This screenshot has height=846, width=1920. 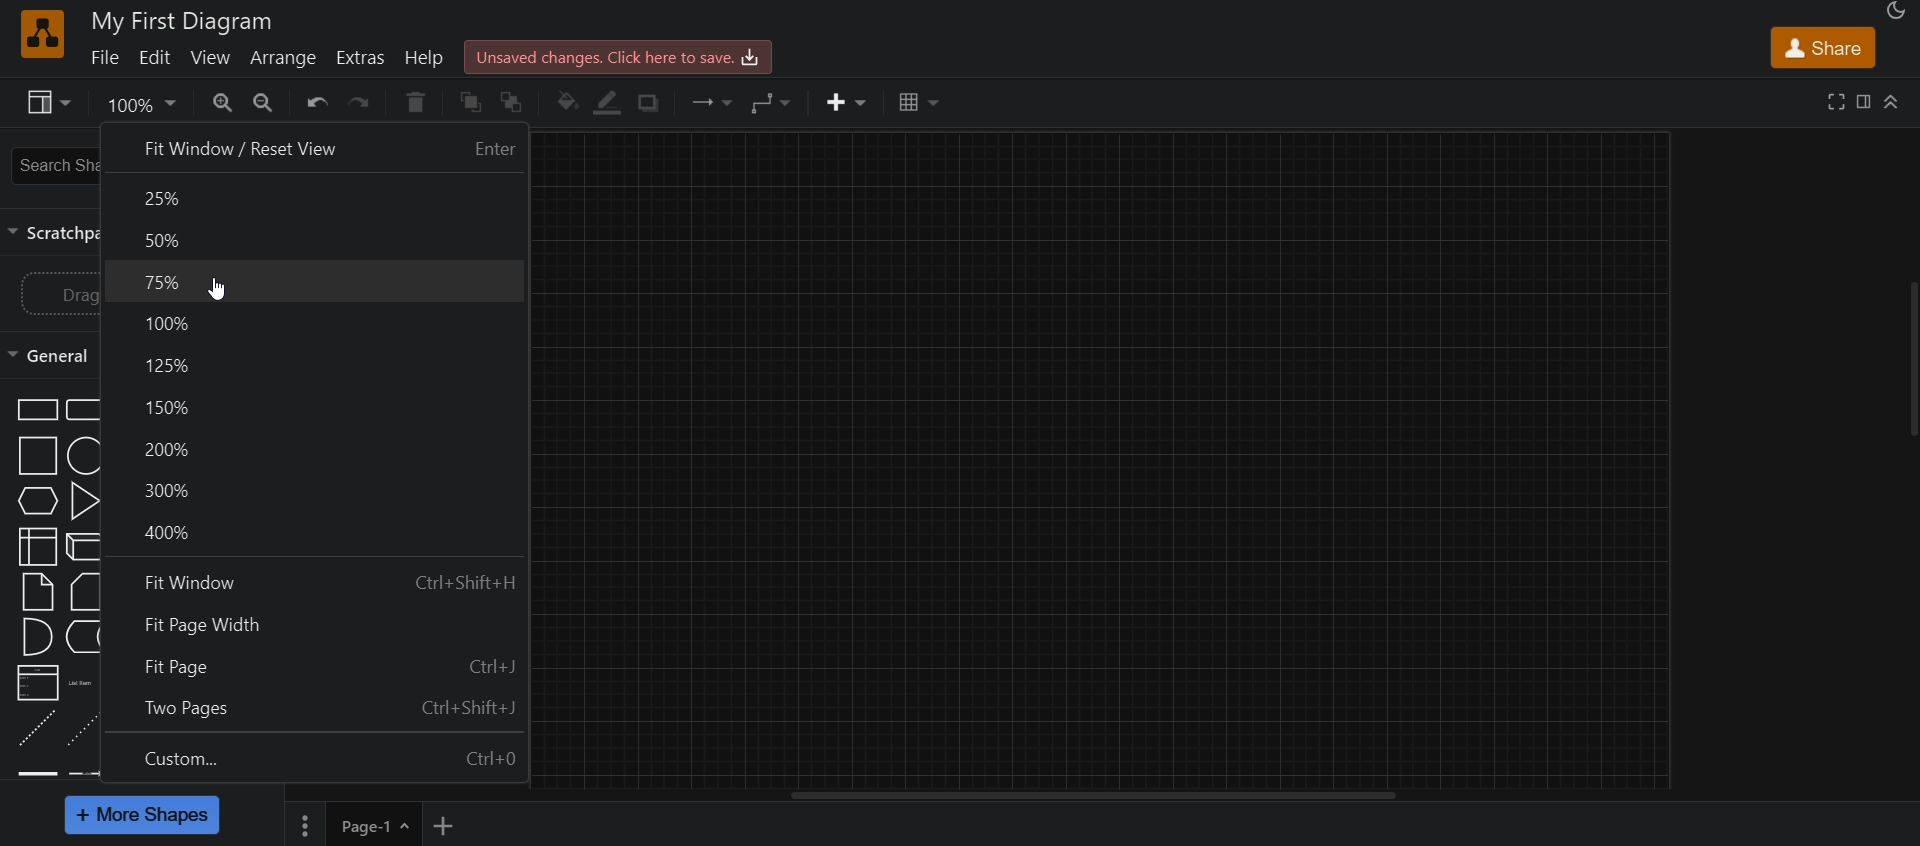 What do you see at coordinates (106, 62) in the screenshot?
I see `file` at bounding box center [106, 62].